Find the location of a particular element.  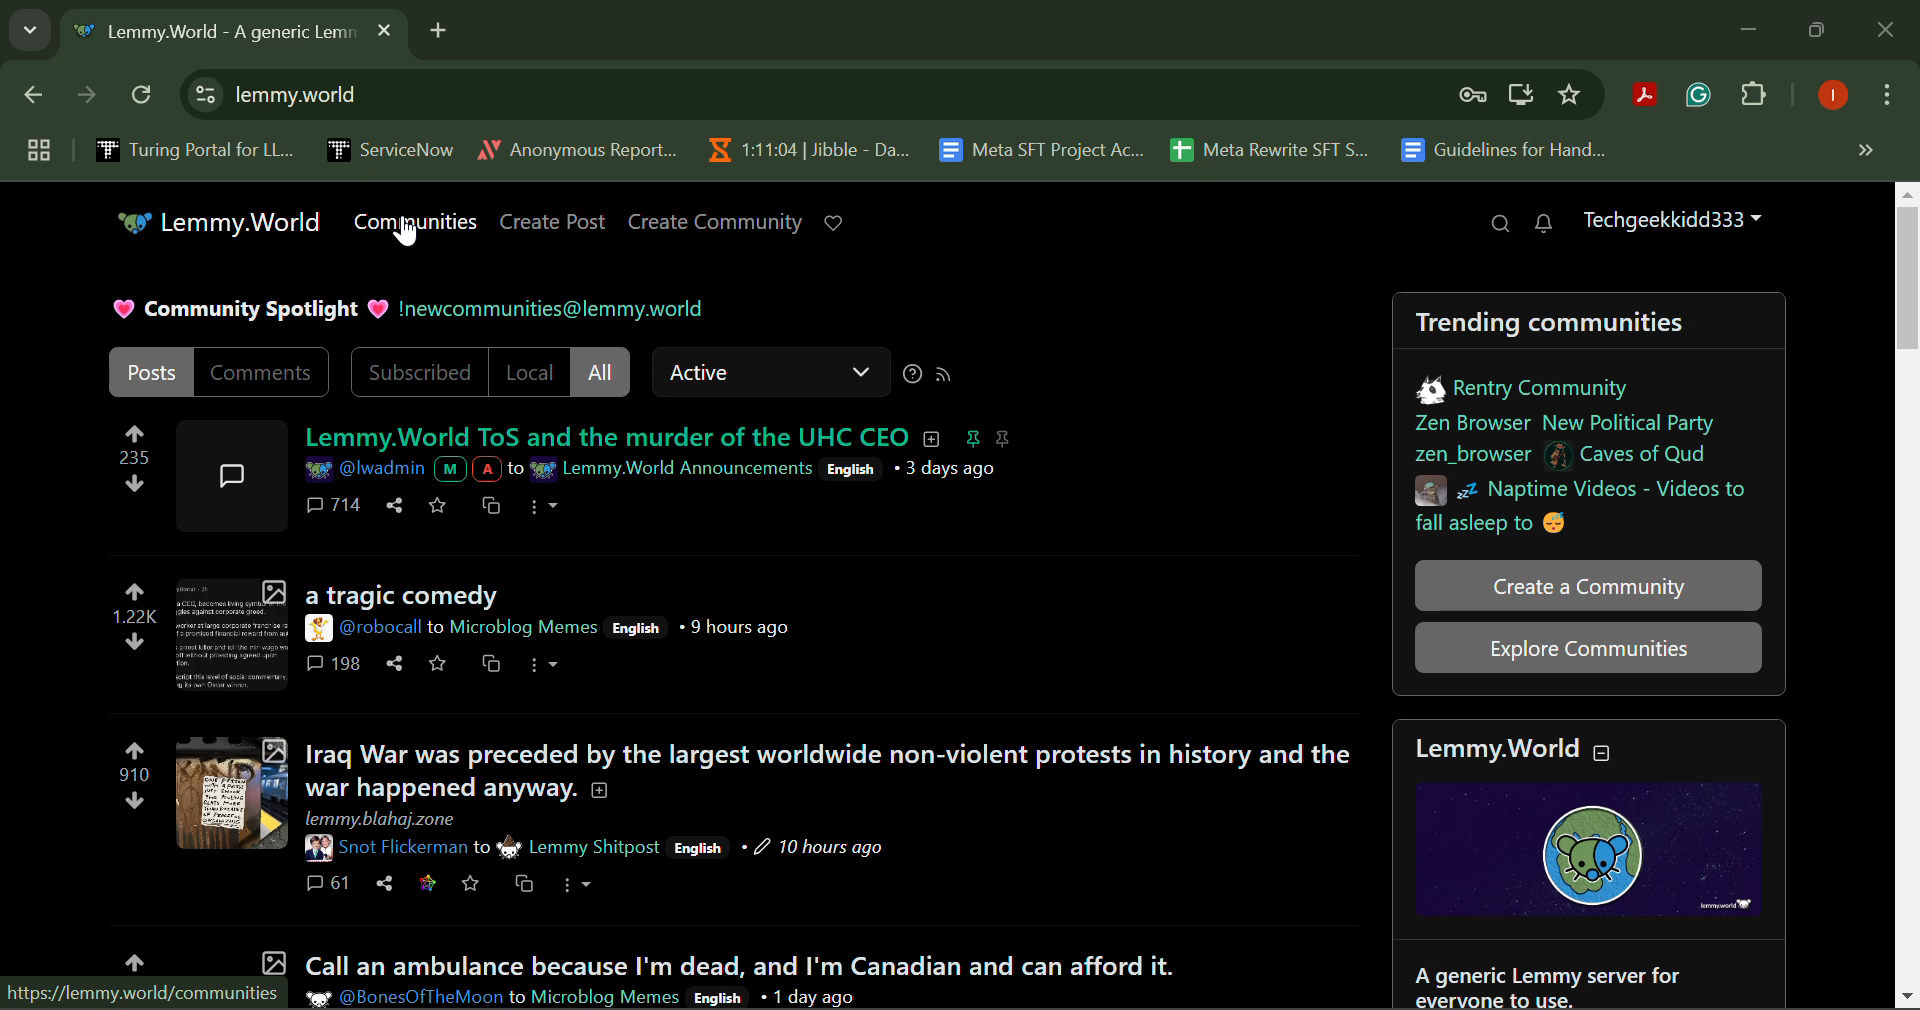

Webpage Link is located at coordinates (145, 996).